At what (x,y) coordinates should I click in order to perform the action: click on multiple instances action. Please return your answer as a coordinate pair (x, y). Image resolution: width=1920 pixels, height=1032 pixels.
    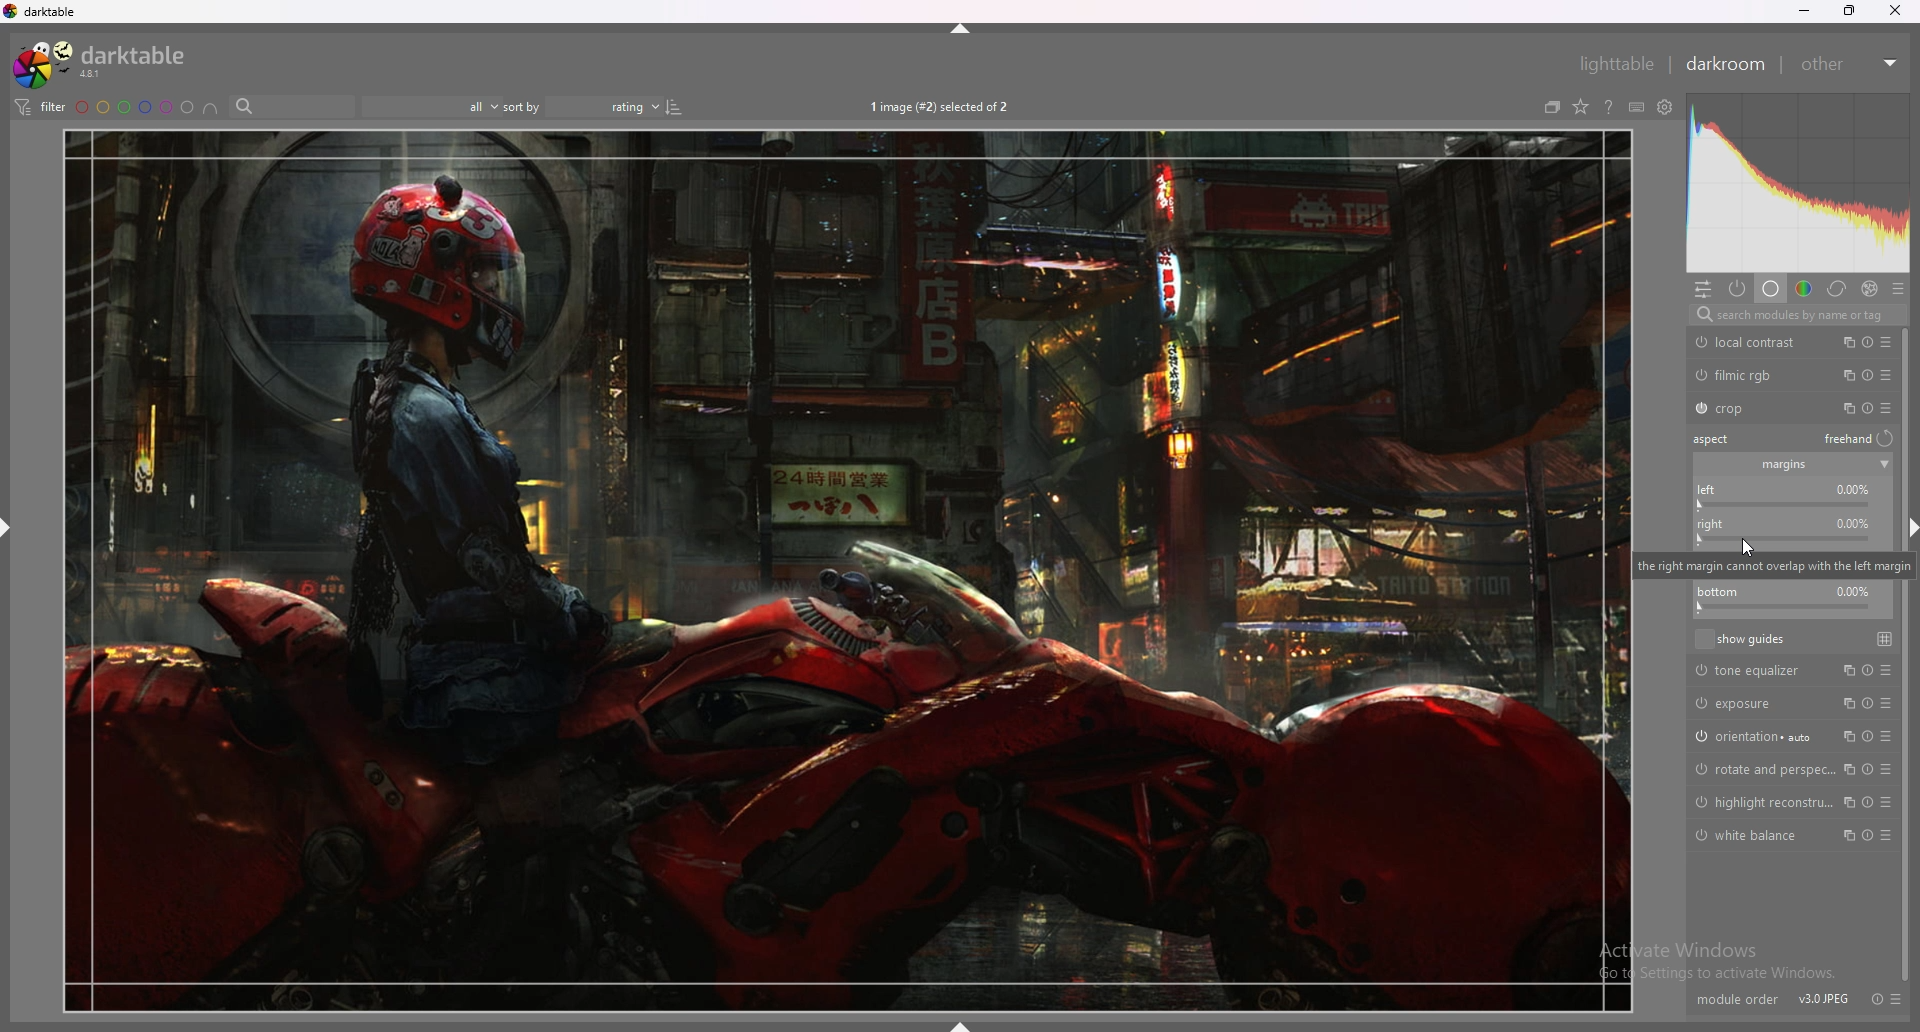
    Looking at the image, I should click on (1846, 802).